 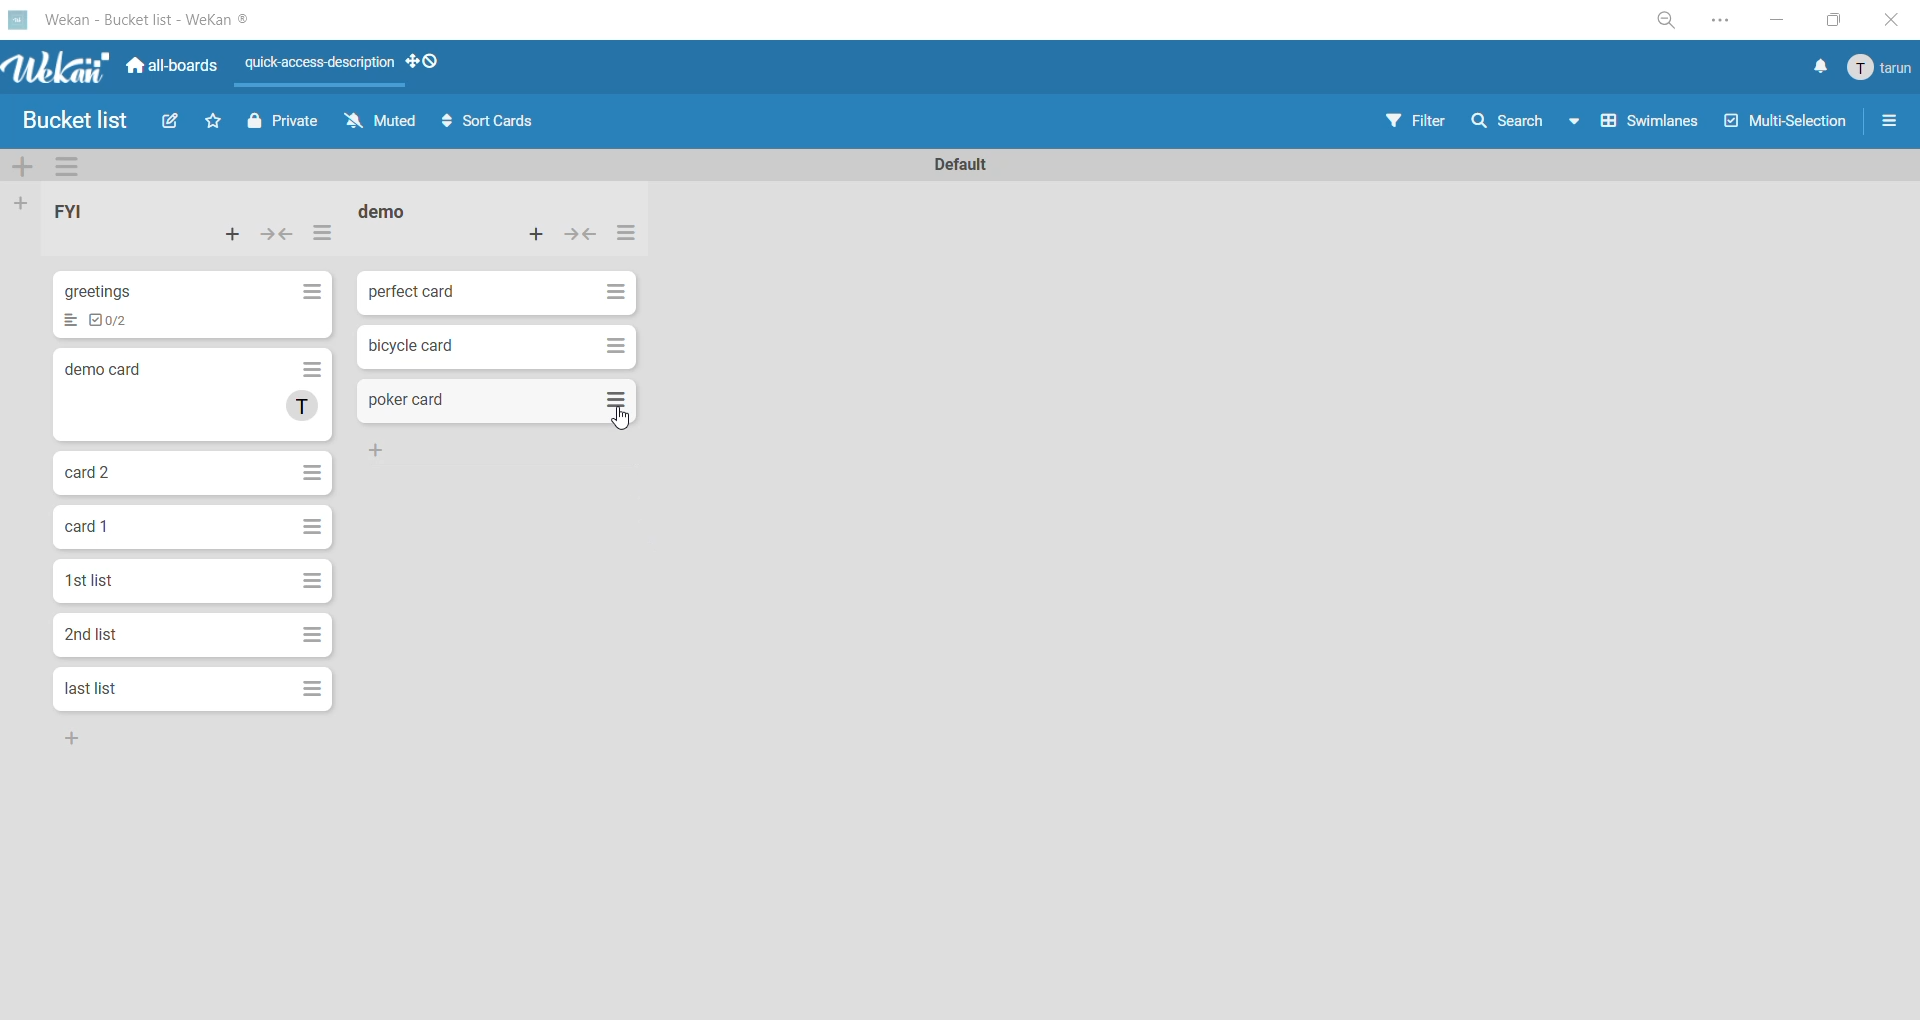 What do you see at coordinates (81, 122) in the screenshot?
I see `Bucket list` at bounding box center [81, 122].